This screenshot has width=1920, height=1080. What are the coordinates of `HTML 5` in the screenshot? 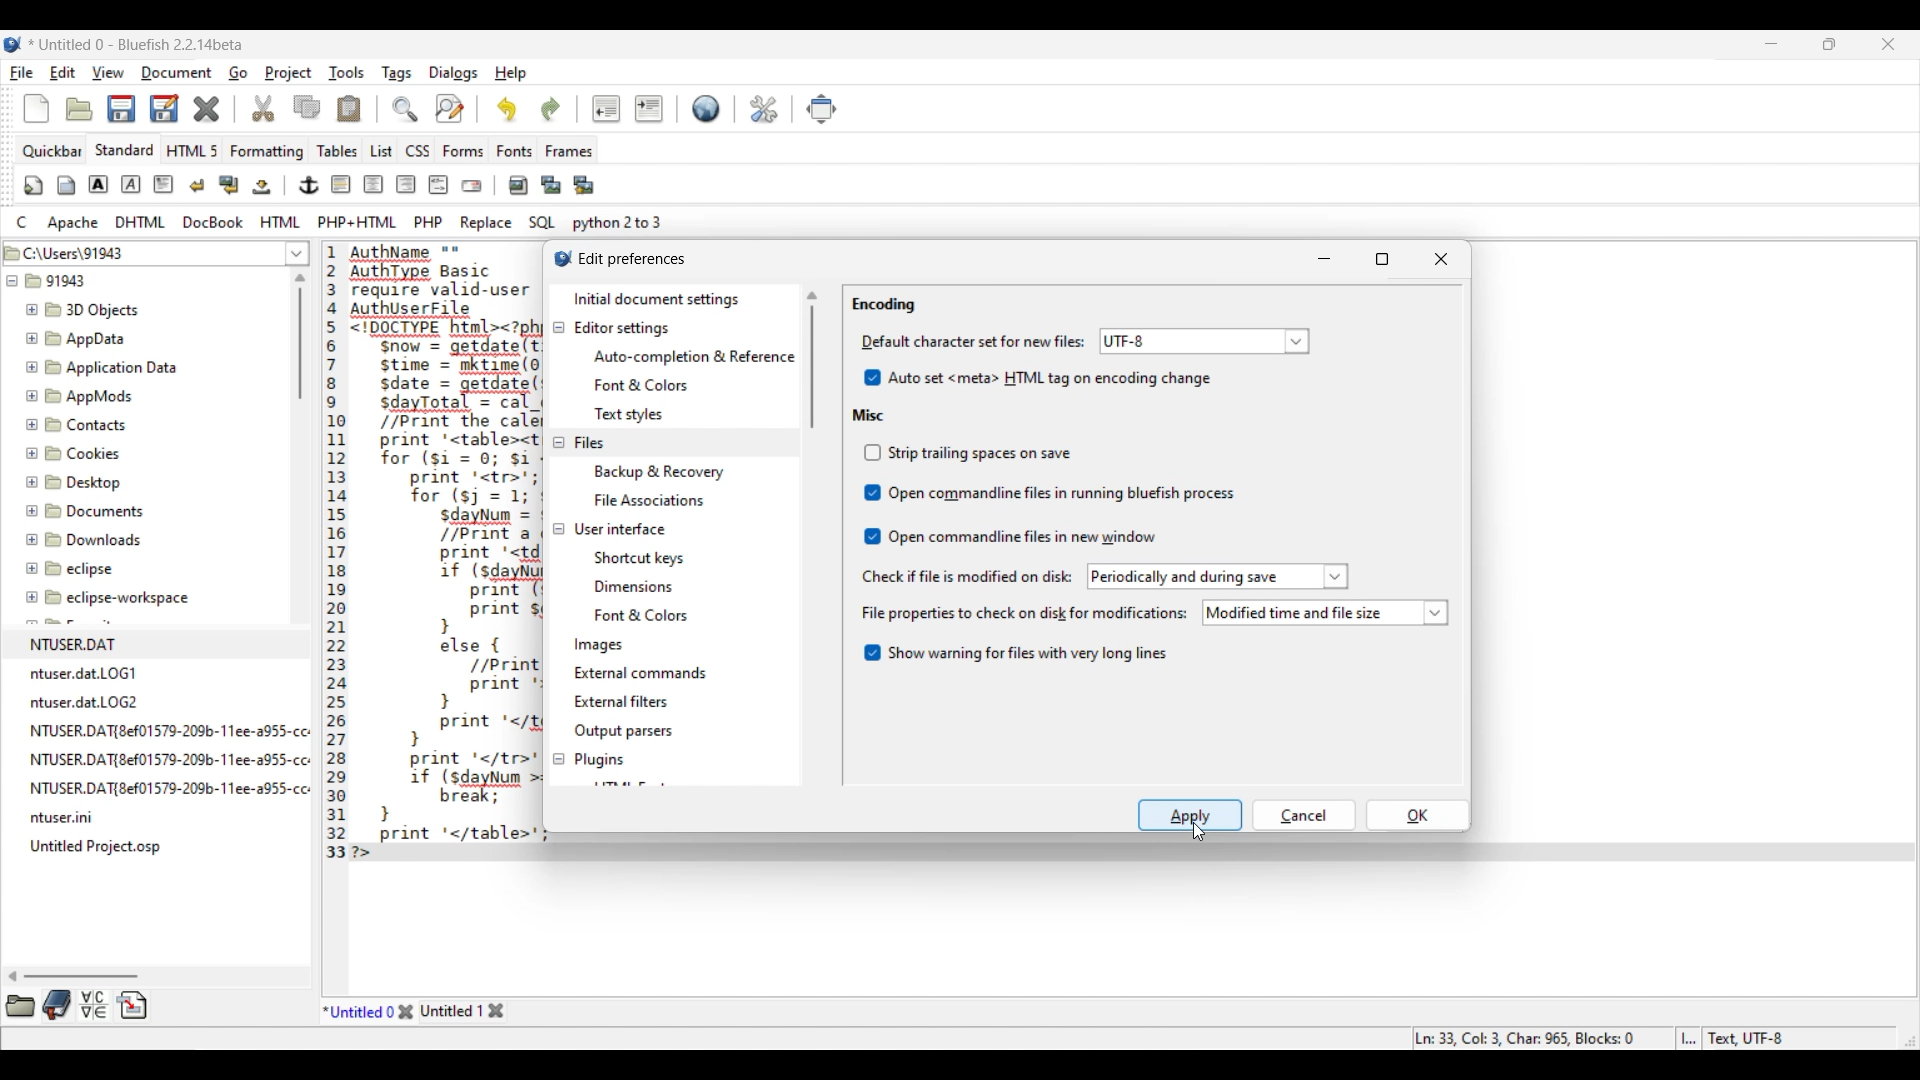 It's located at (192, 150).